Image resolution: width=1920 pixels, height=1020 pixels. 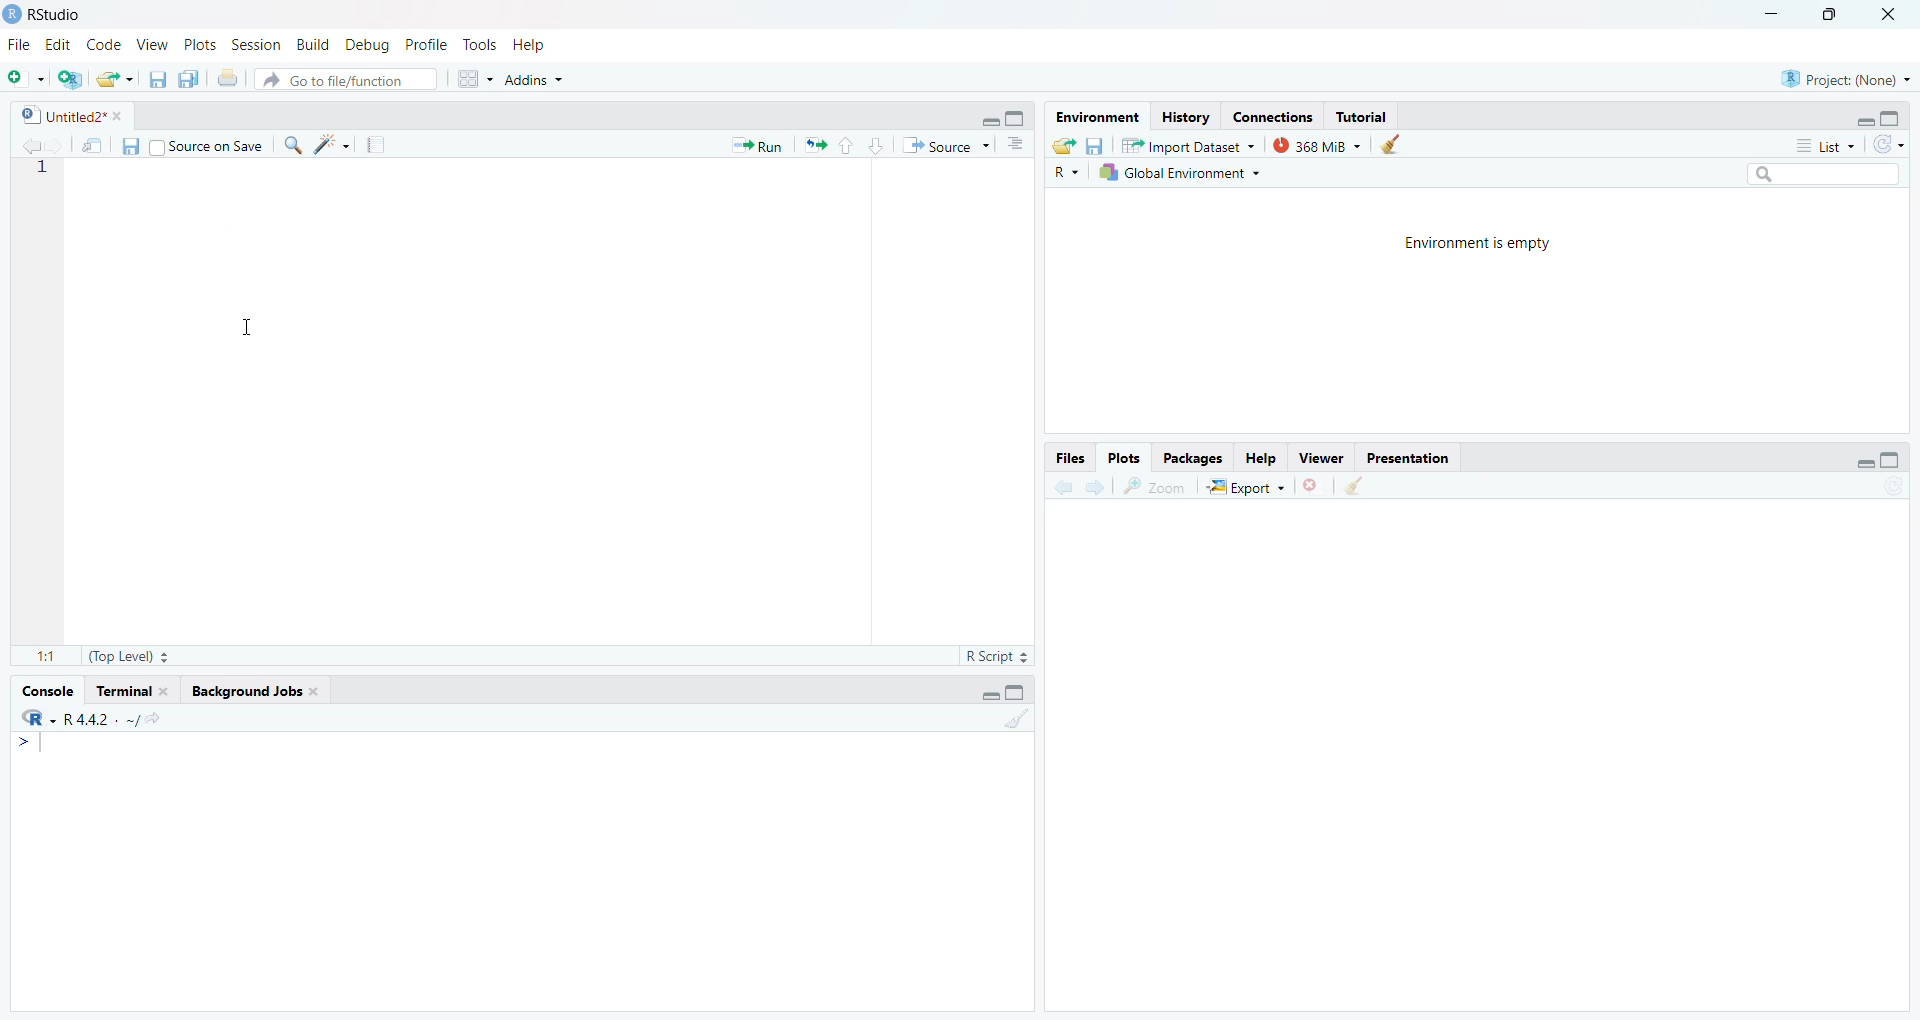 I want to click on close, so click(x=1316, y=489).